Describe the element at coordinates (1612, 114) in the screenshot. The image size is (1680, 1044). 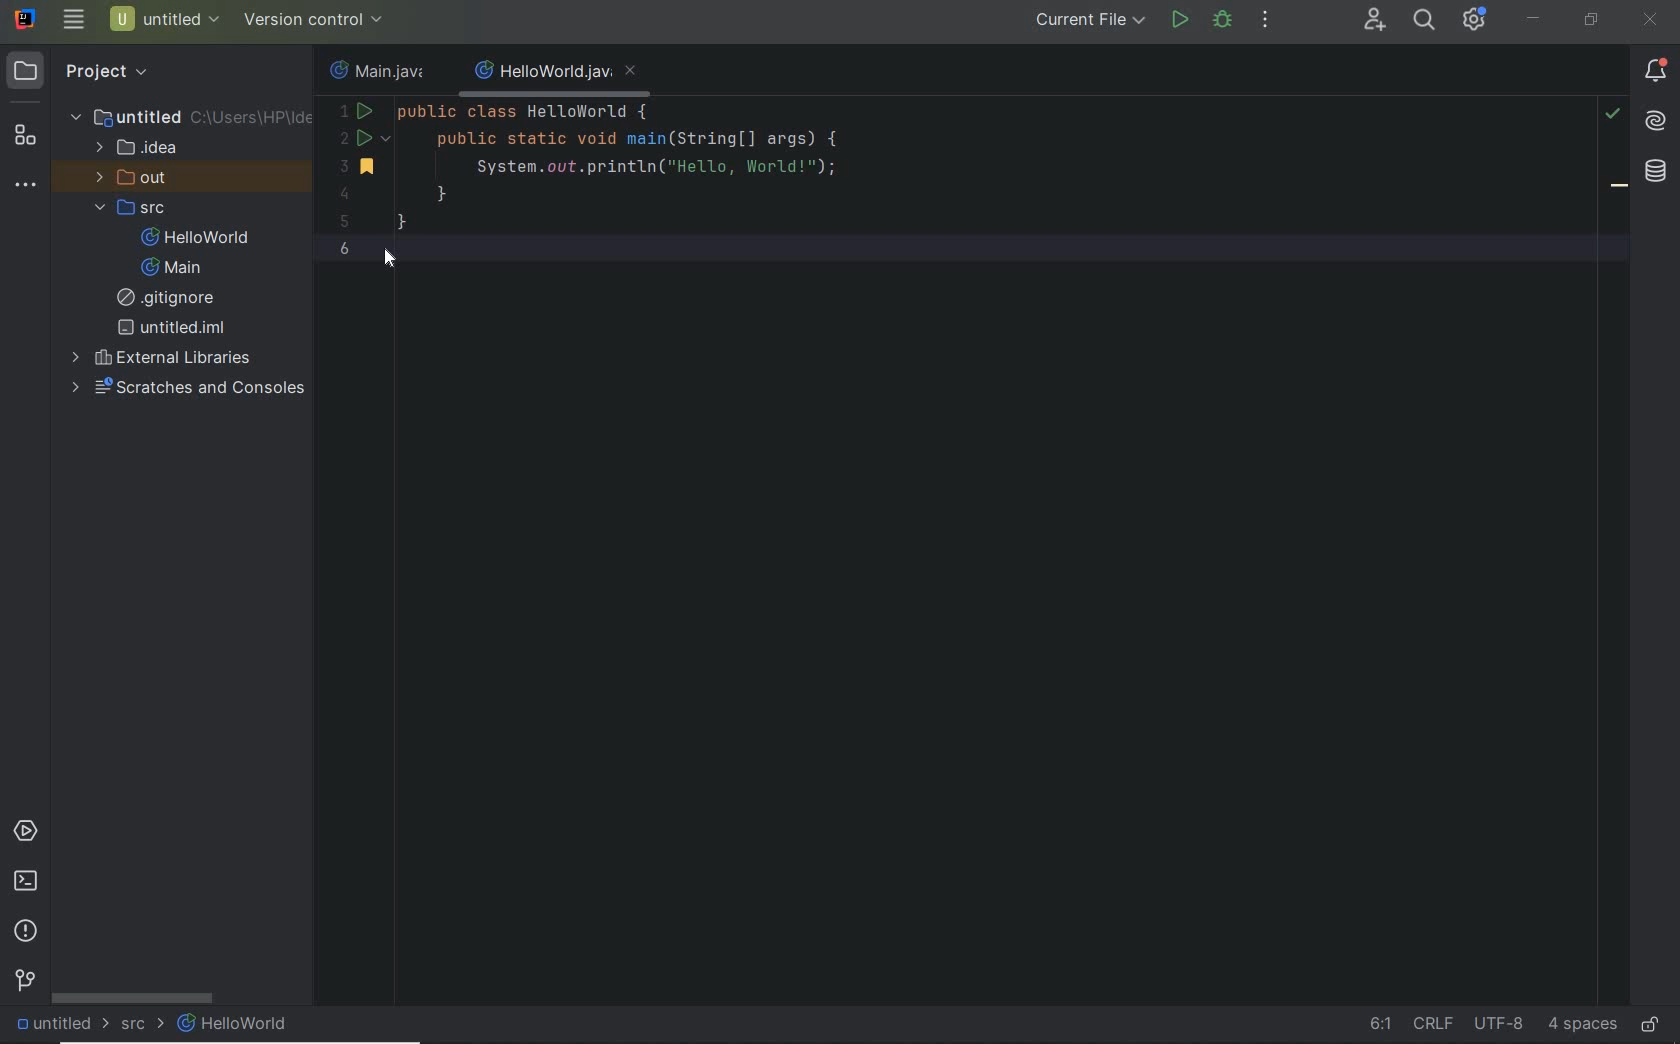
I see `highlight problems` at that location.